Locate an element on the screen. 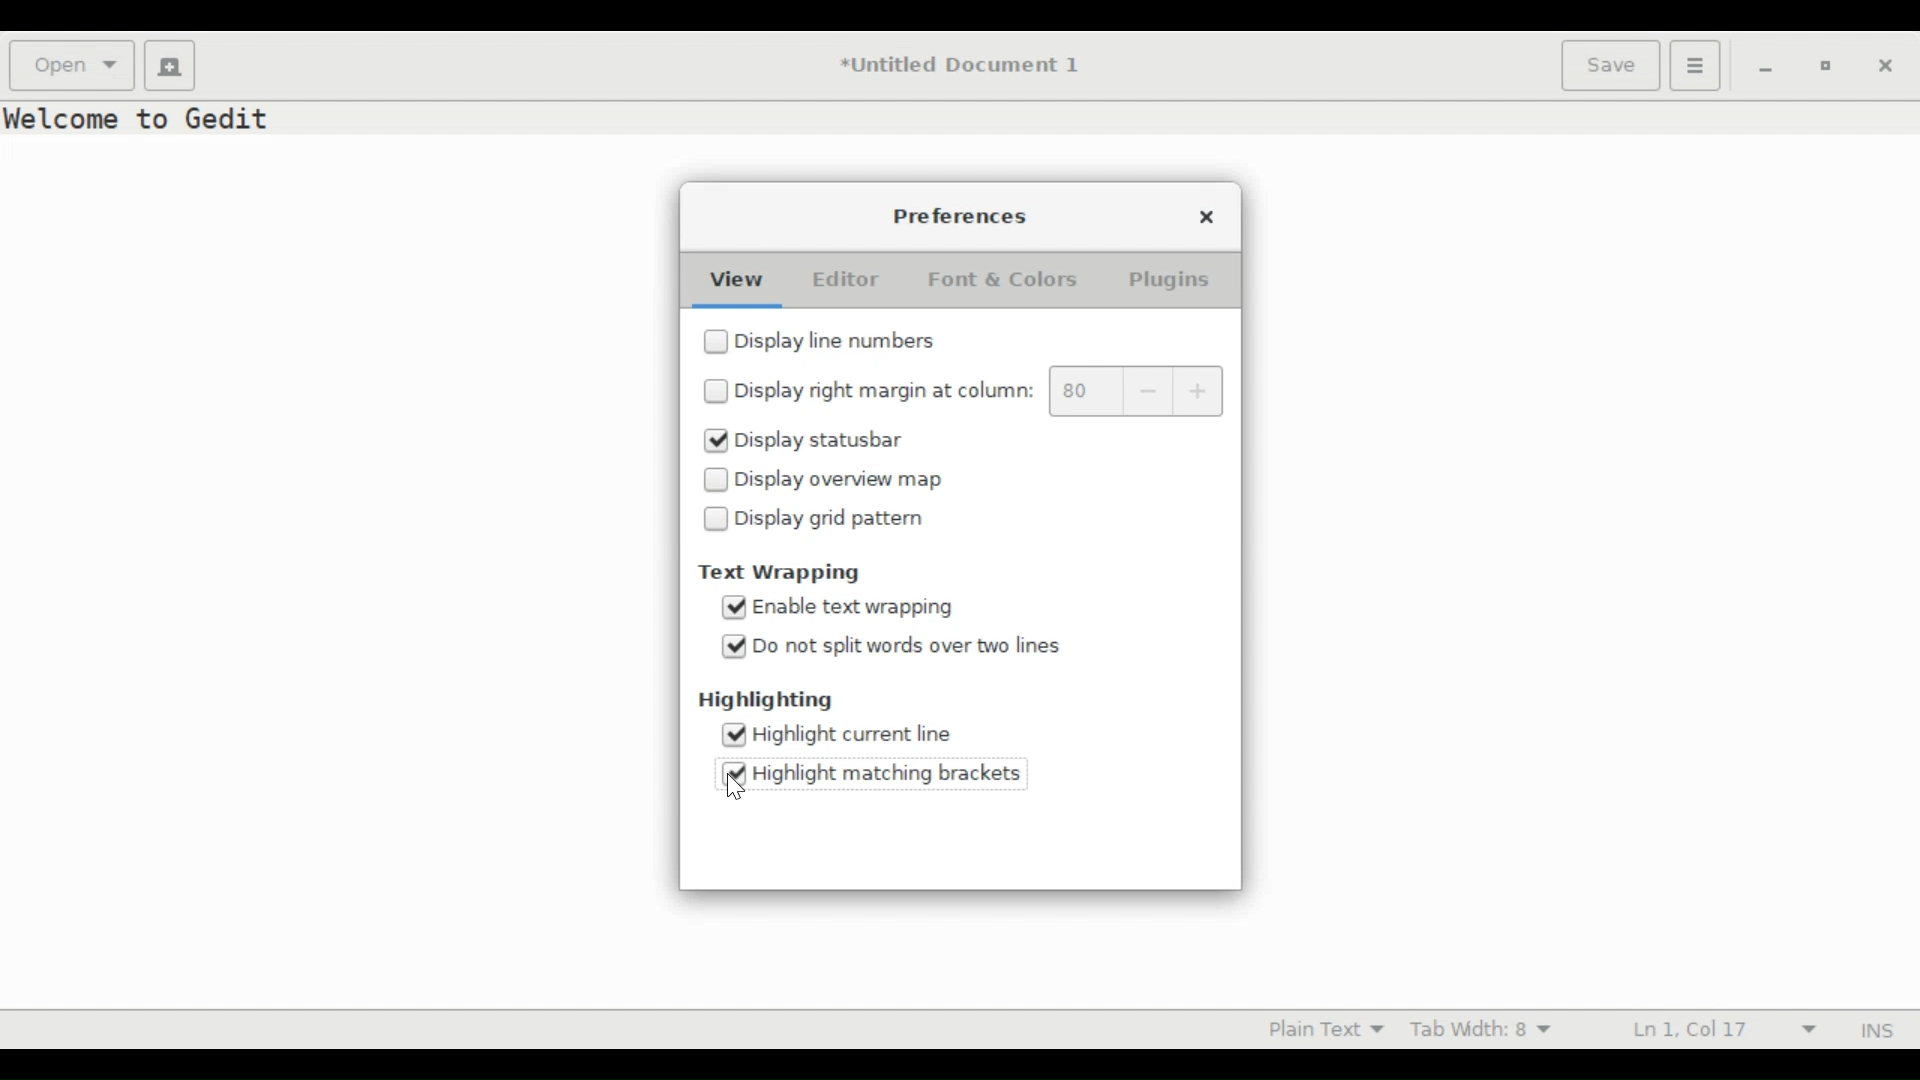 This screenshot has width=1920, height=1080. Plugins is located at coordinates (1175, 279).